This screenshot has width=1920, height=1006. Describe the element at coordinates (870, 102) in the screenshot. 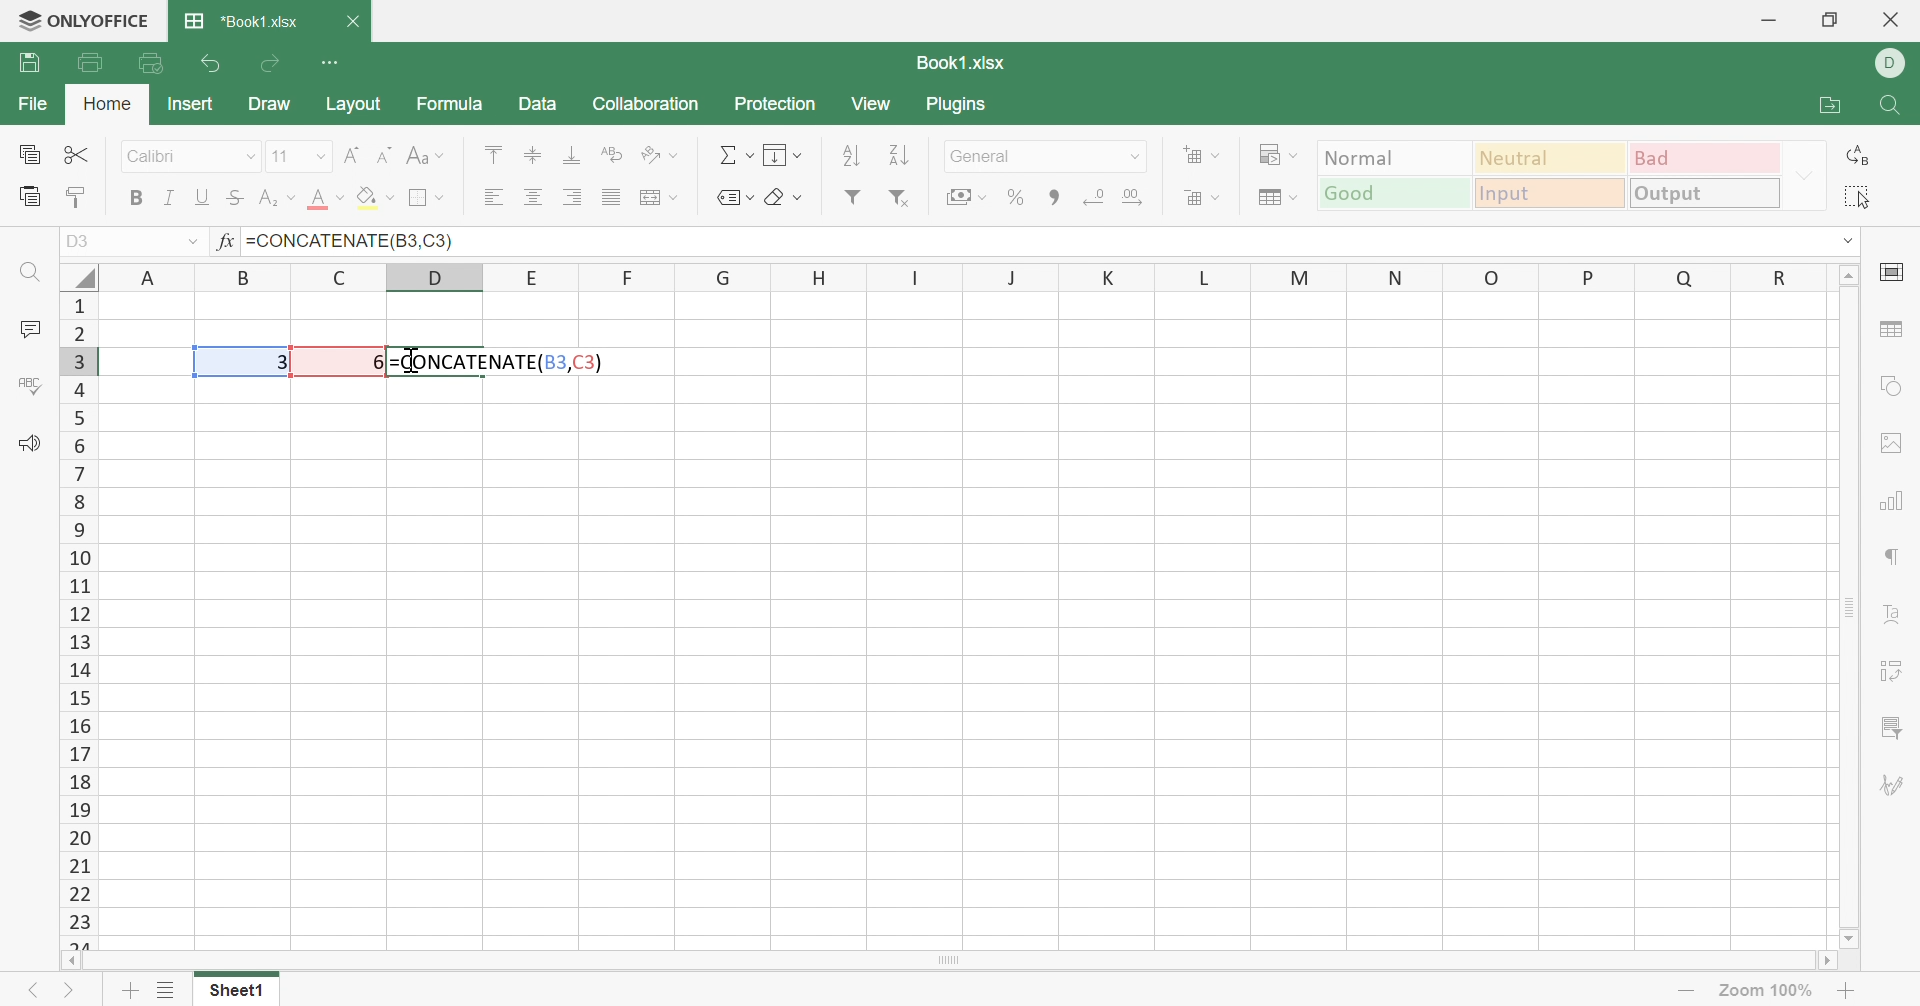

I see `View` at that location.